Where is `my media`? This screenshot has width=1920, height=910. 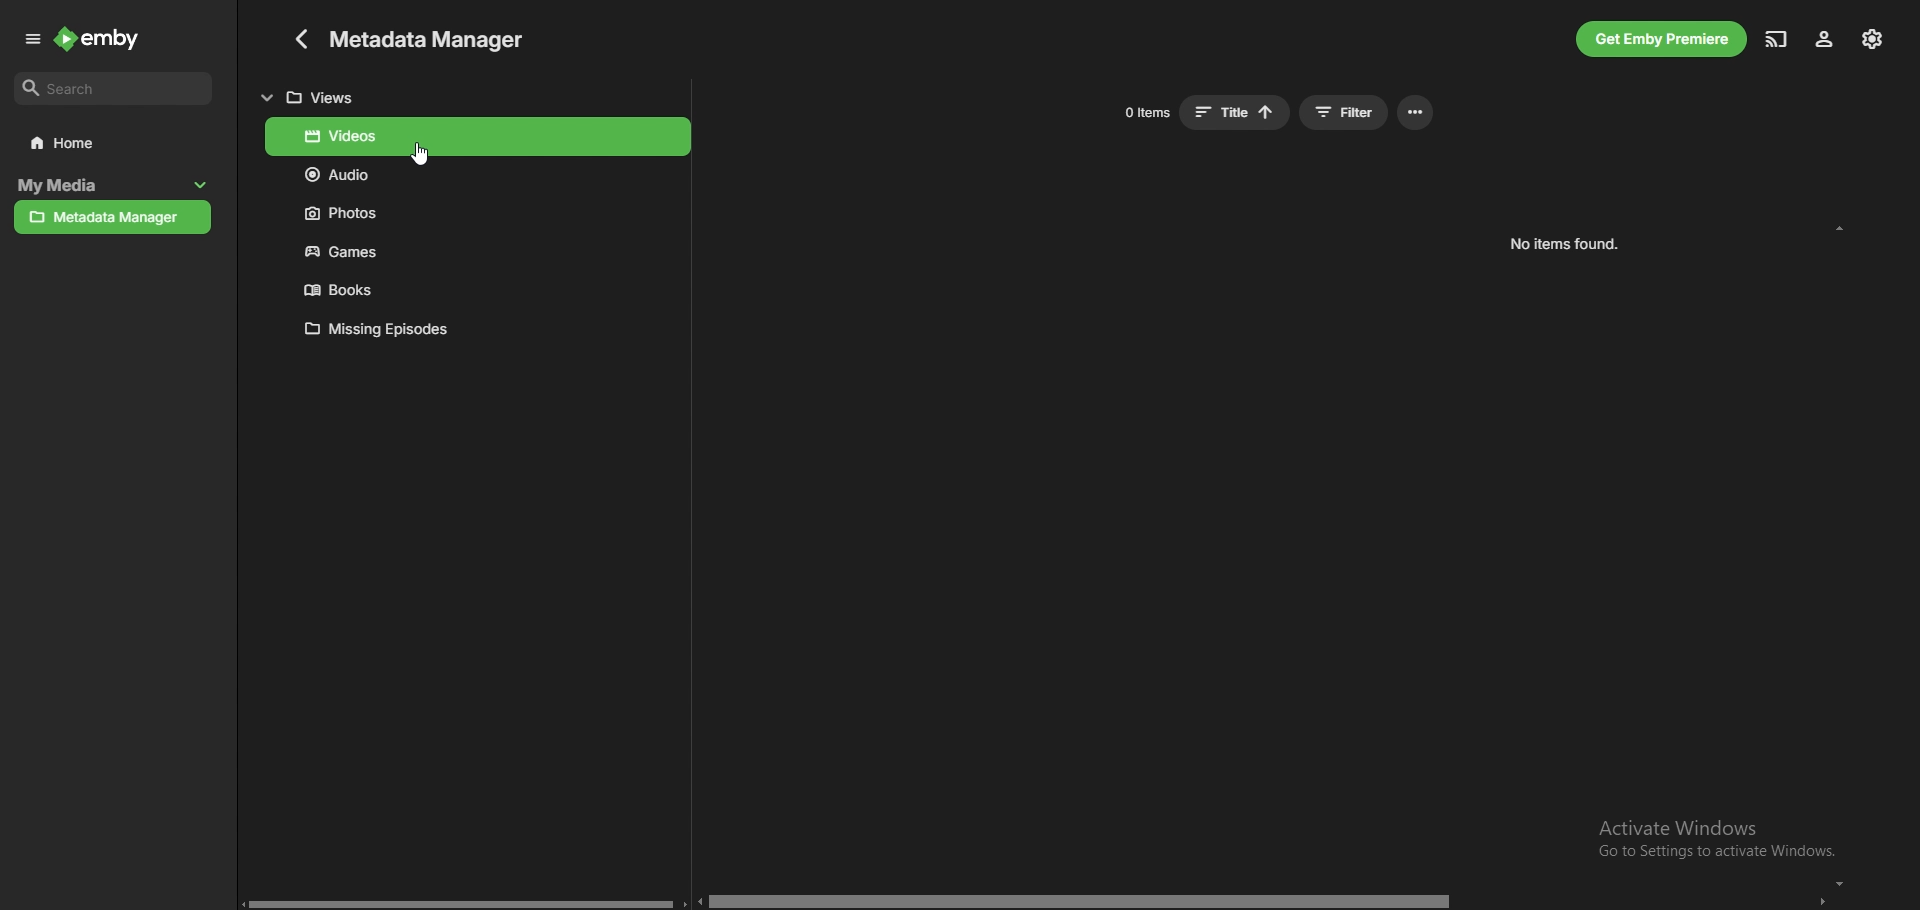 my media is located at coordinates (89, 186).